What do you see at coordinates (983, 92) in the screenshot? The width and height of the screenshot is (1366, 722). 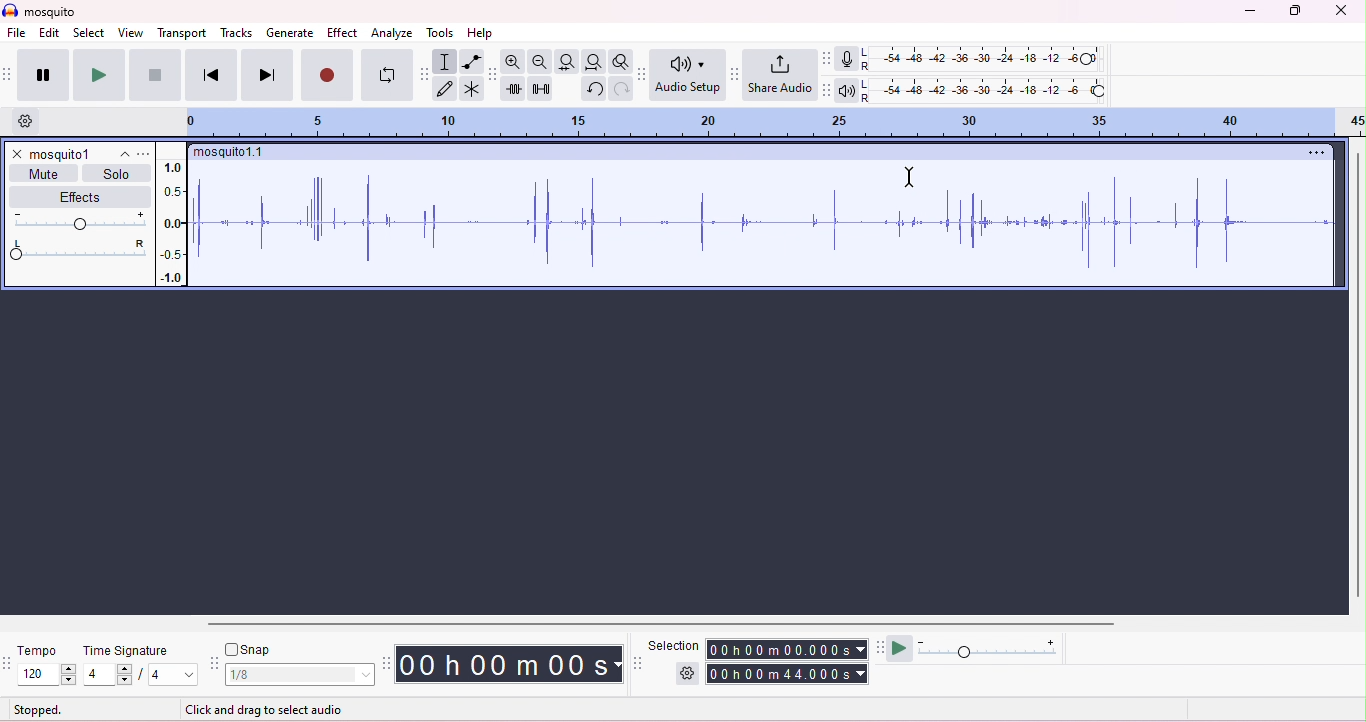 I see `playback level` at bounding box center [983, 92].